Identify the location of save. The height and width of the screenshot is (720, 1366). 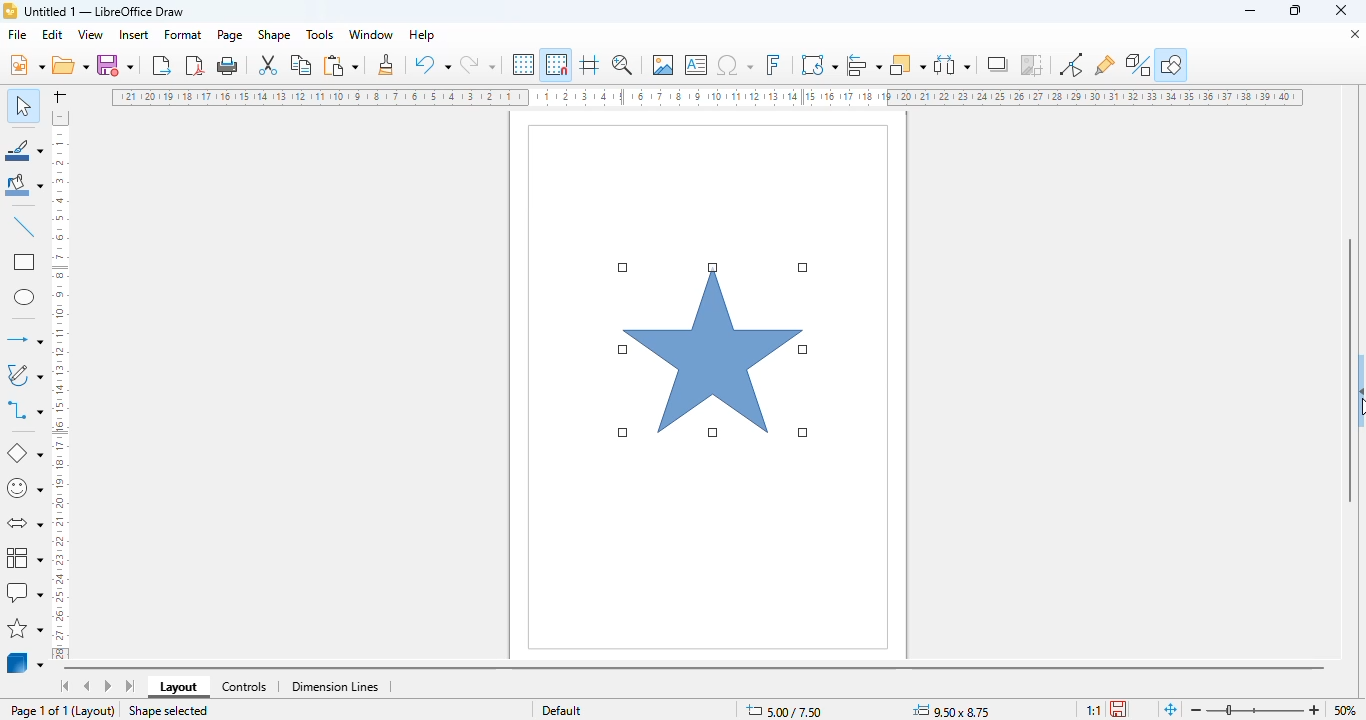
(115, 65).